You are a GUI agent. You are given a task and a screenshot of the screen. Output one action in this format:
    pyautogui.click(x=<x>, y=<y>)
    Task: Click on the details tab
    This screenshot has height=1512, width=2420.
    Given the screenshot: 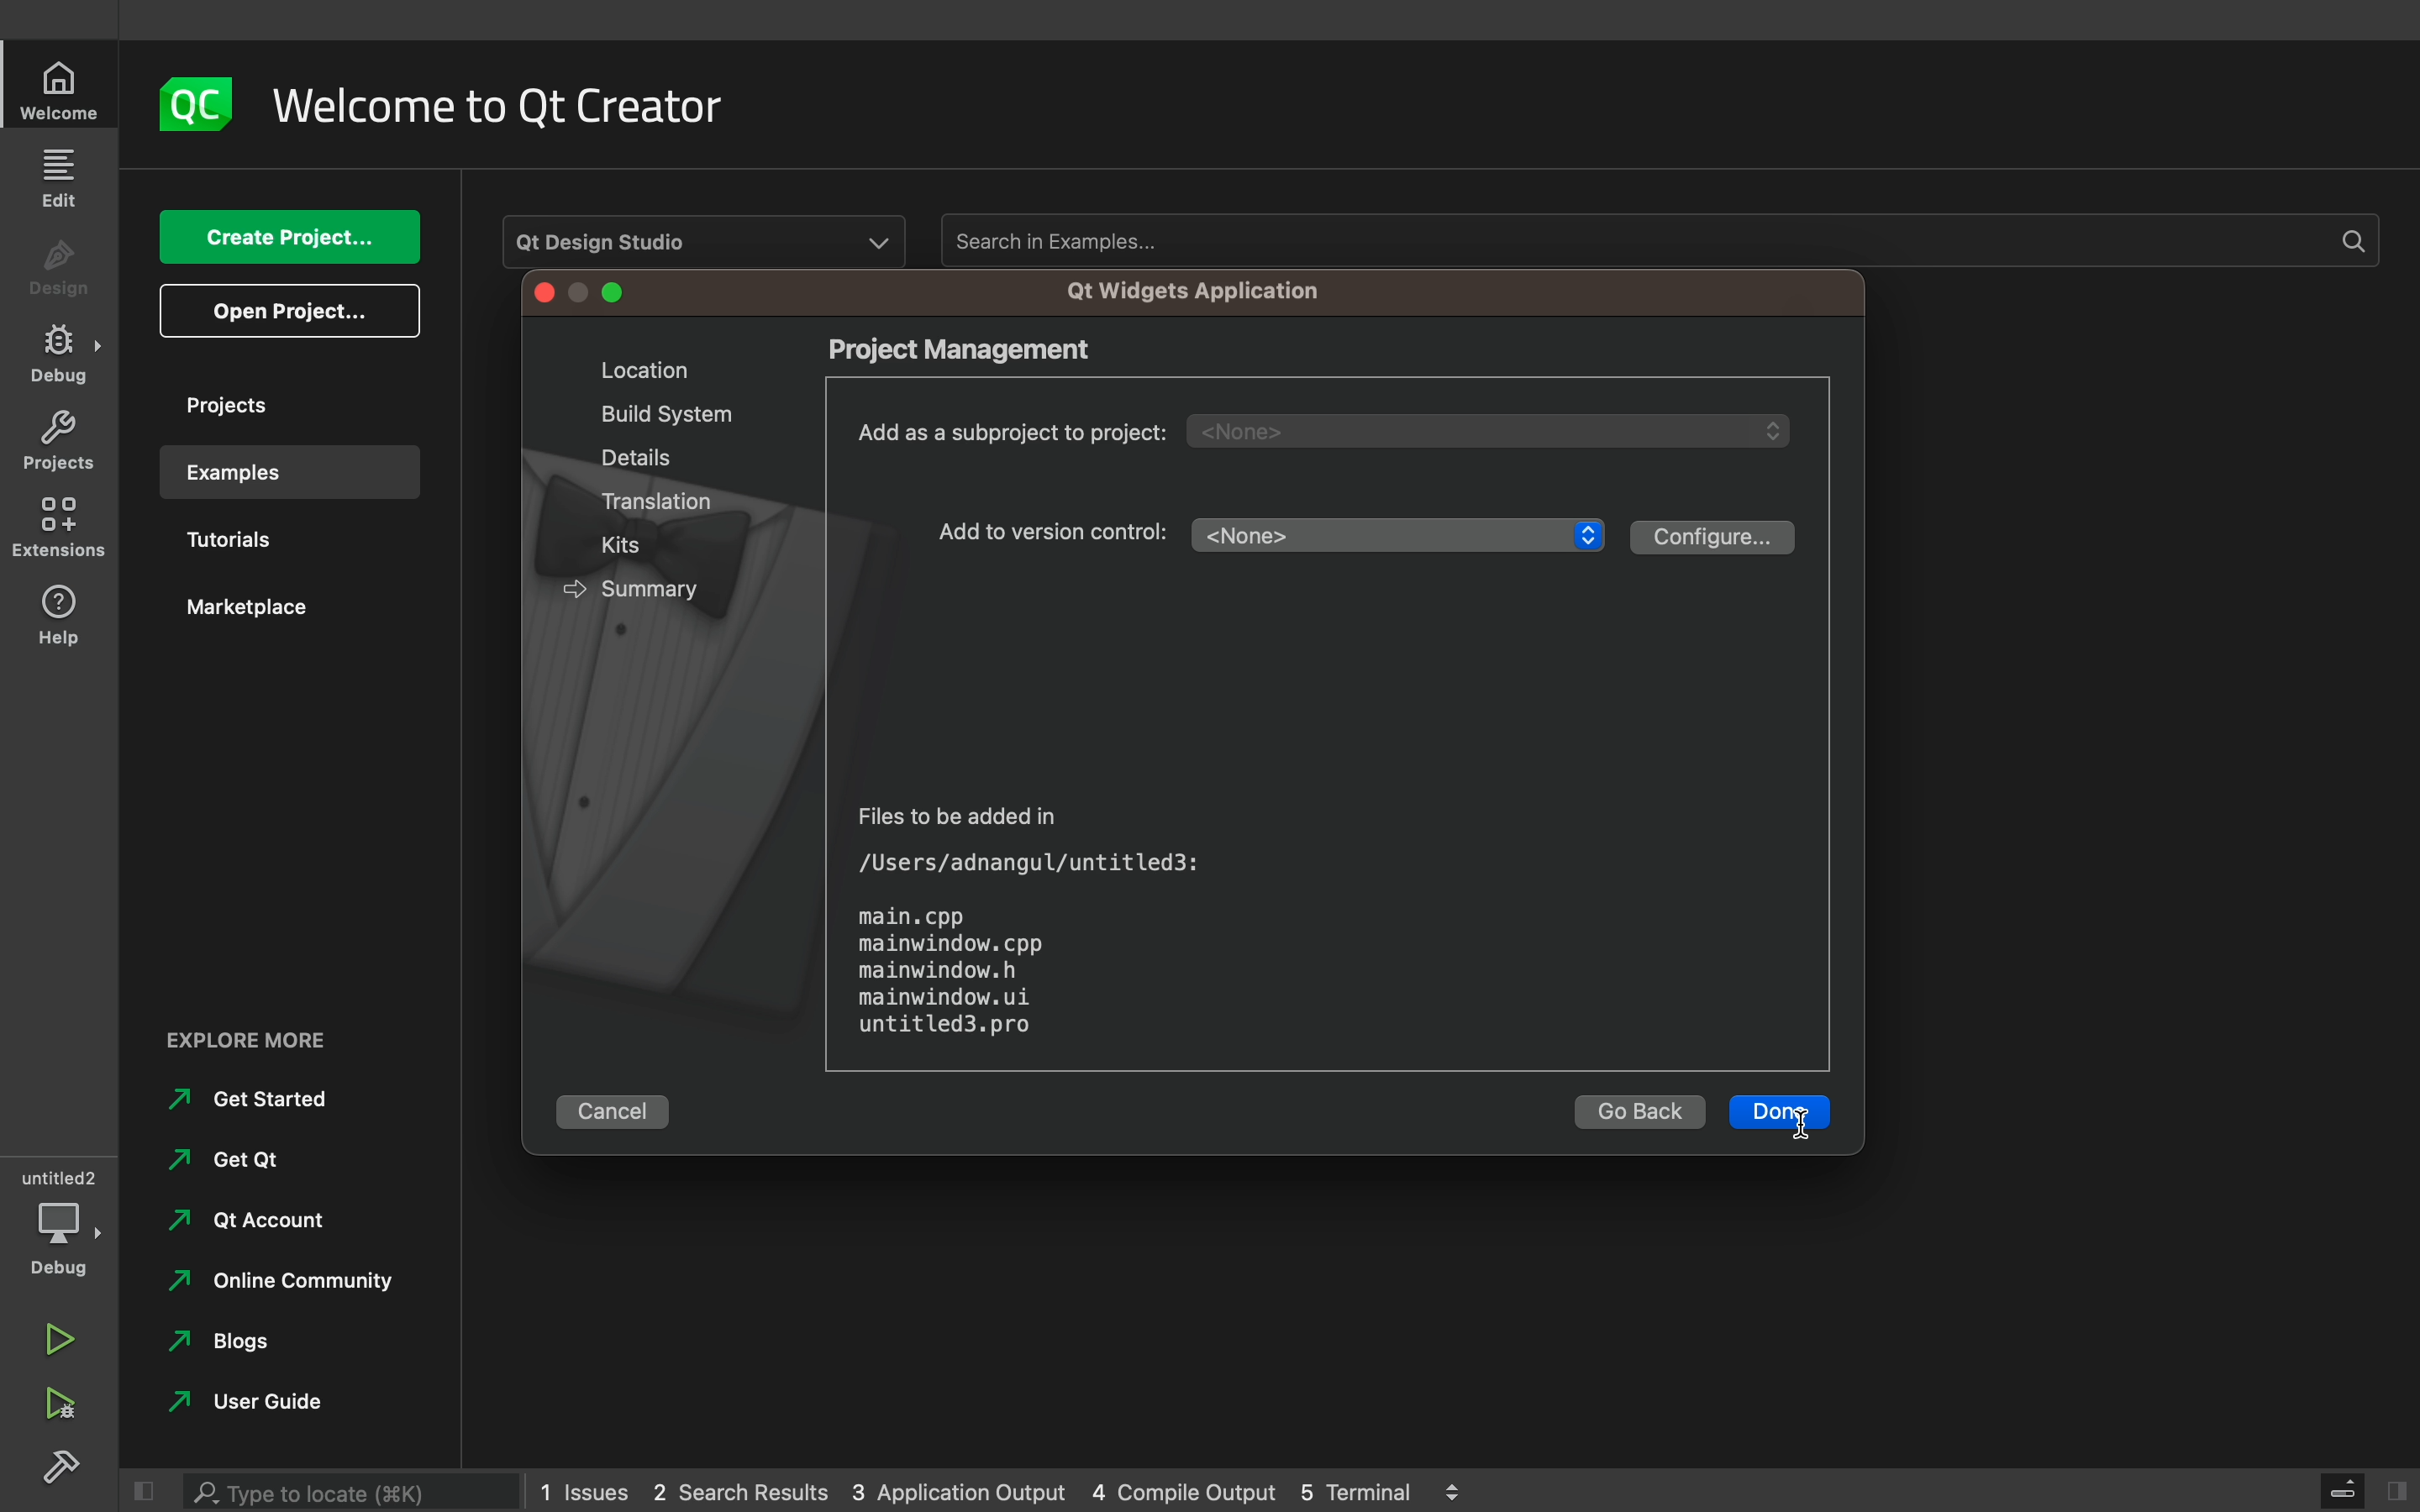 What is the action you would take?
    pyautogui.click(x=628, y=455)
    